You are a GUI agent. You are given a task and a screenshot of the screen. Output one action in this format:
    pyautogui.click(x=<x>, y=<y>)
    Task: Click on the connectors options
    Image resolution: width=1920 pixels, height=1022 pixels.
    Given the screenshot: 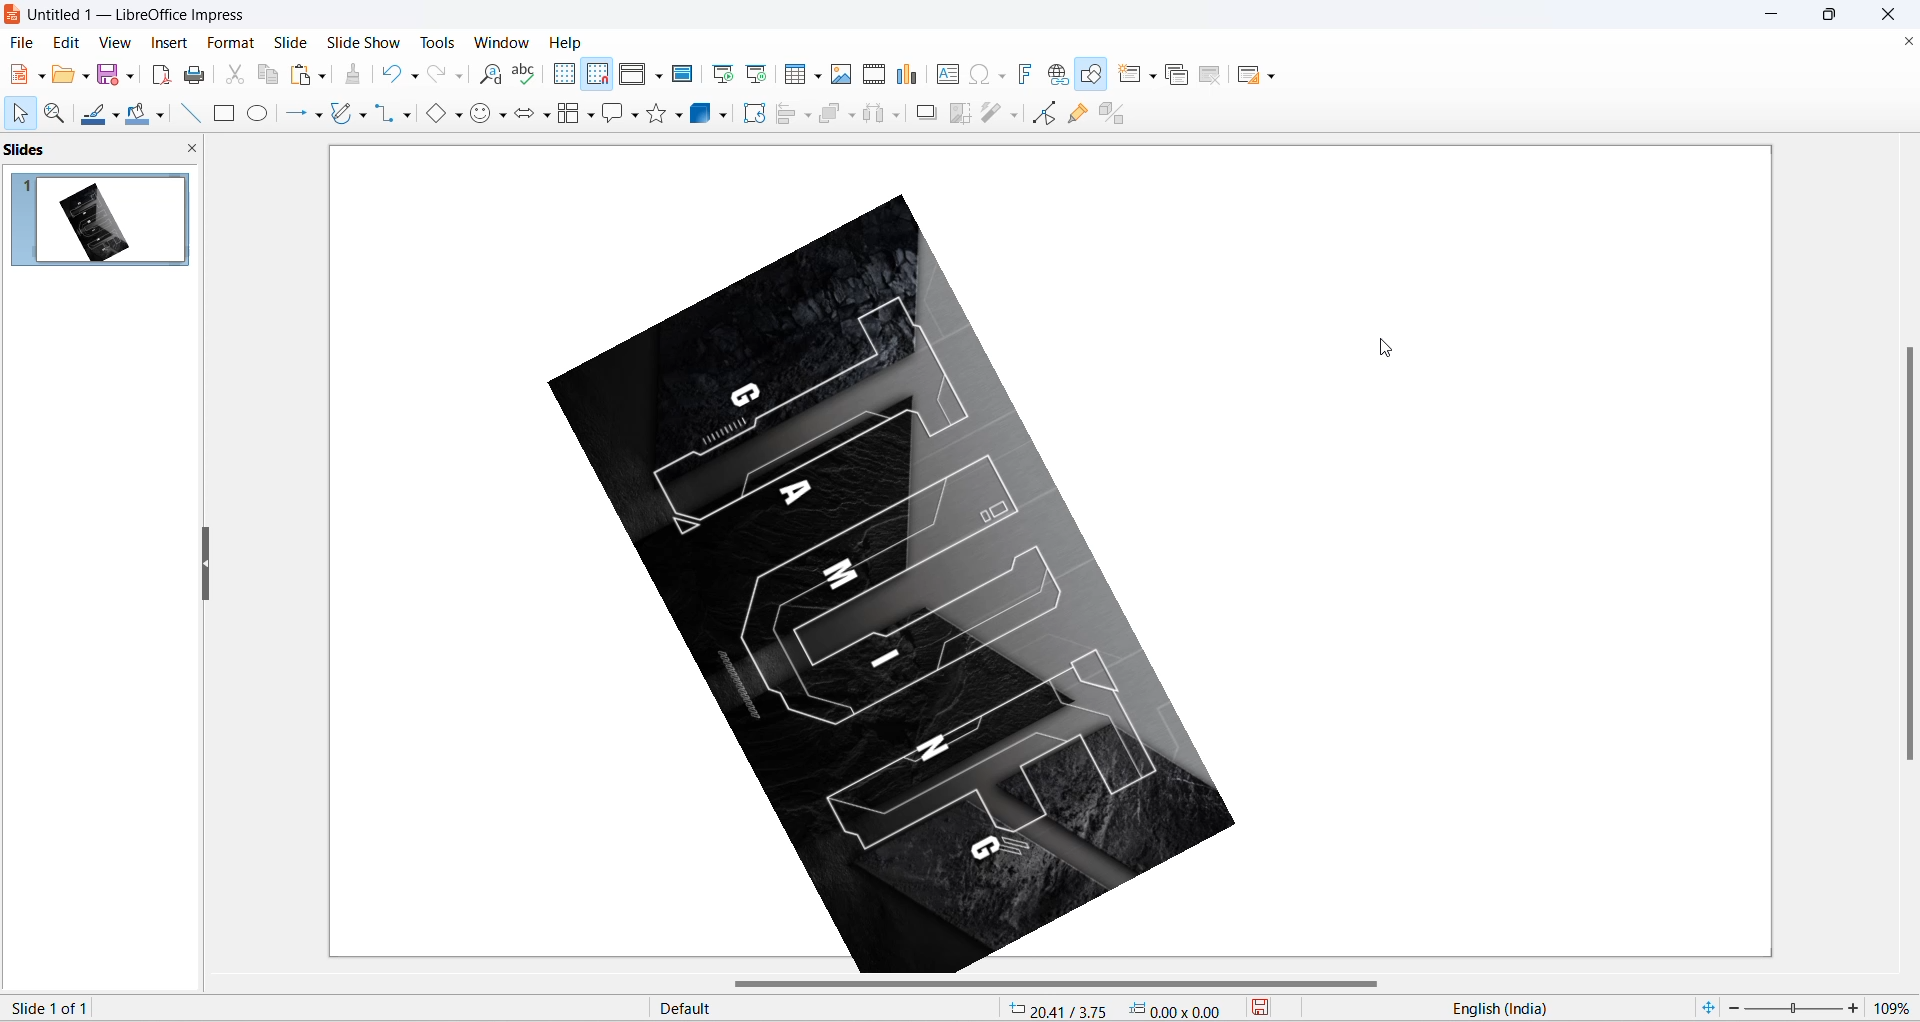 What is the action you would take?
    pyautogui.click(x=404, y=114)
    